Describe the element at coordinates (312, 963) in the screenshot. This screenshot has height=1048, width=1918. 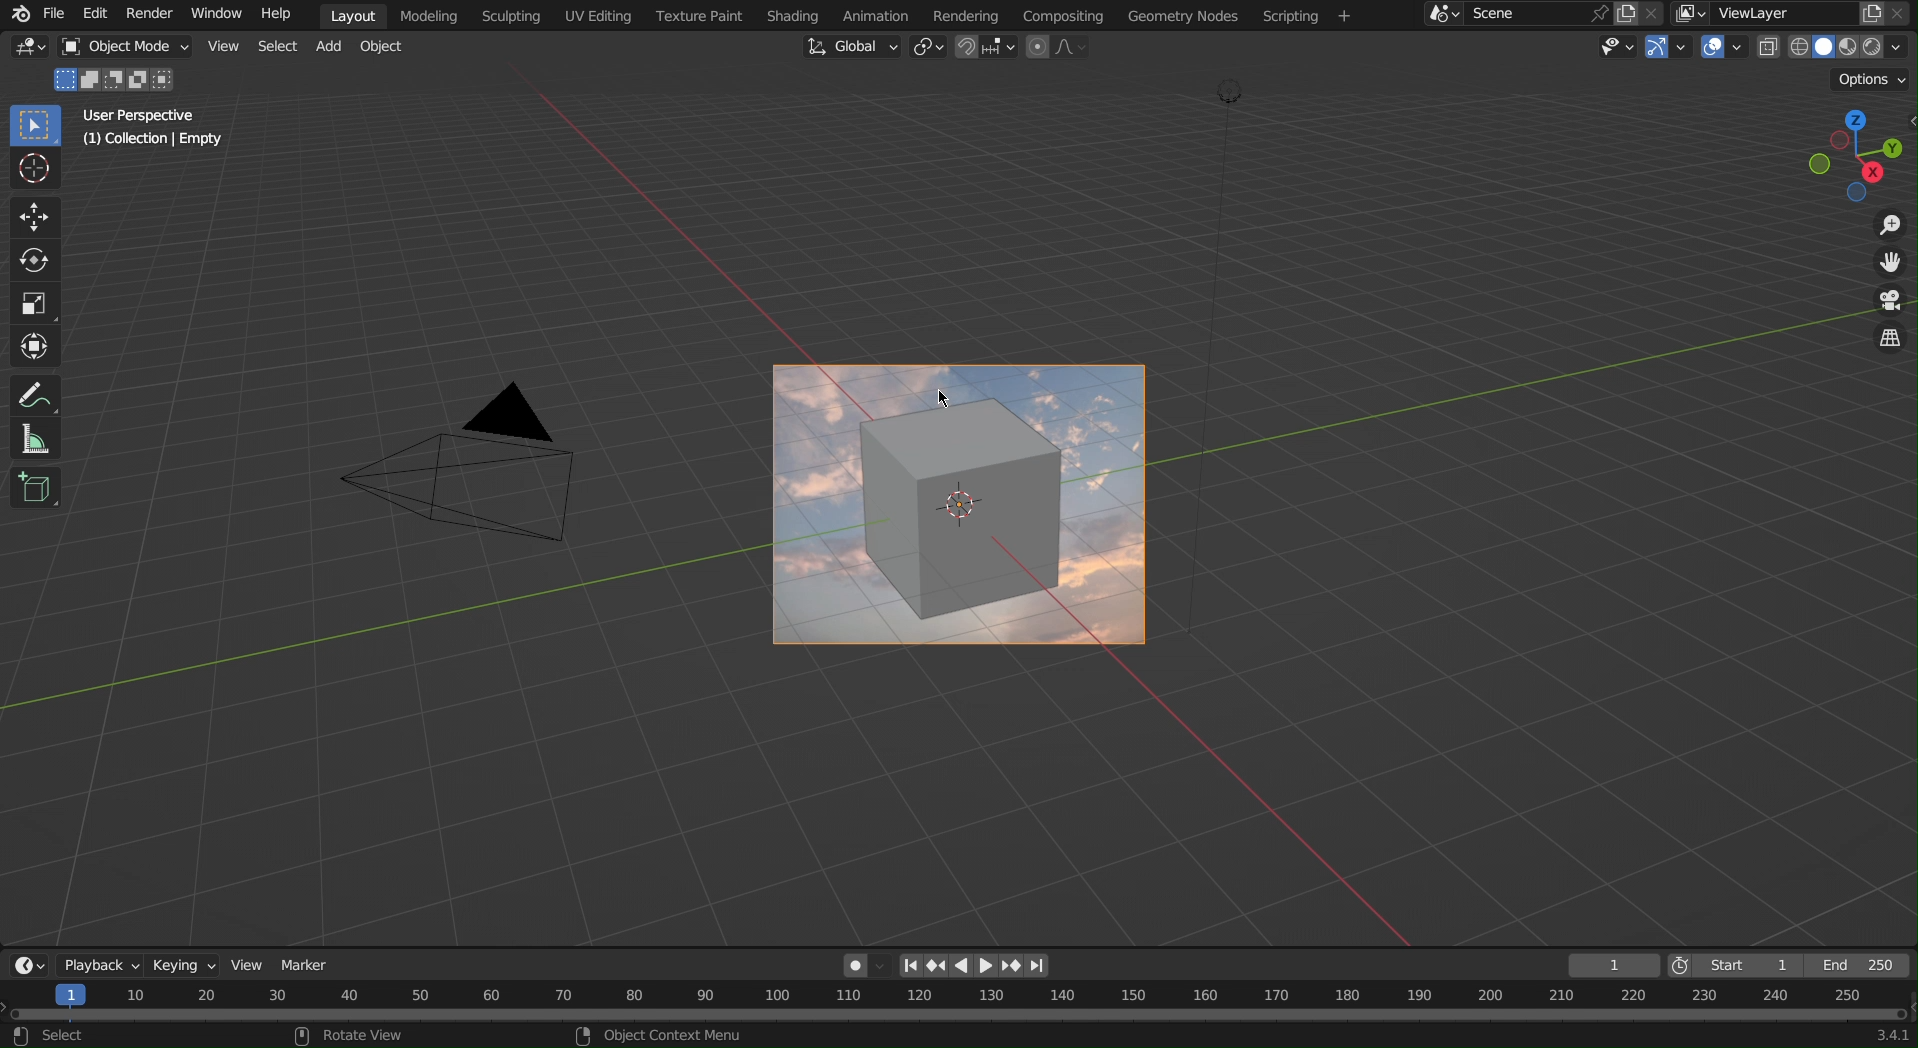
I see `Marker` at that location.